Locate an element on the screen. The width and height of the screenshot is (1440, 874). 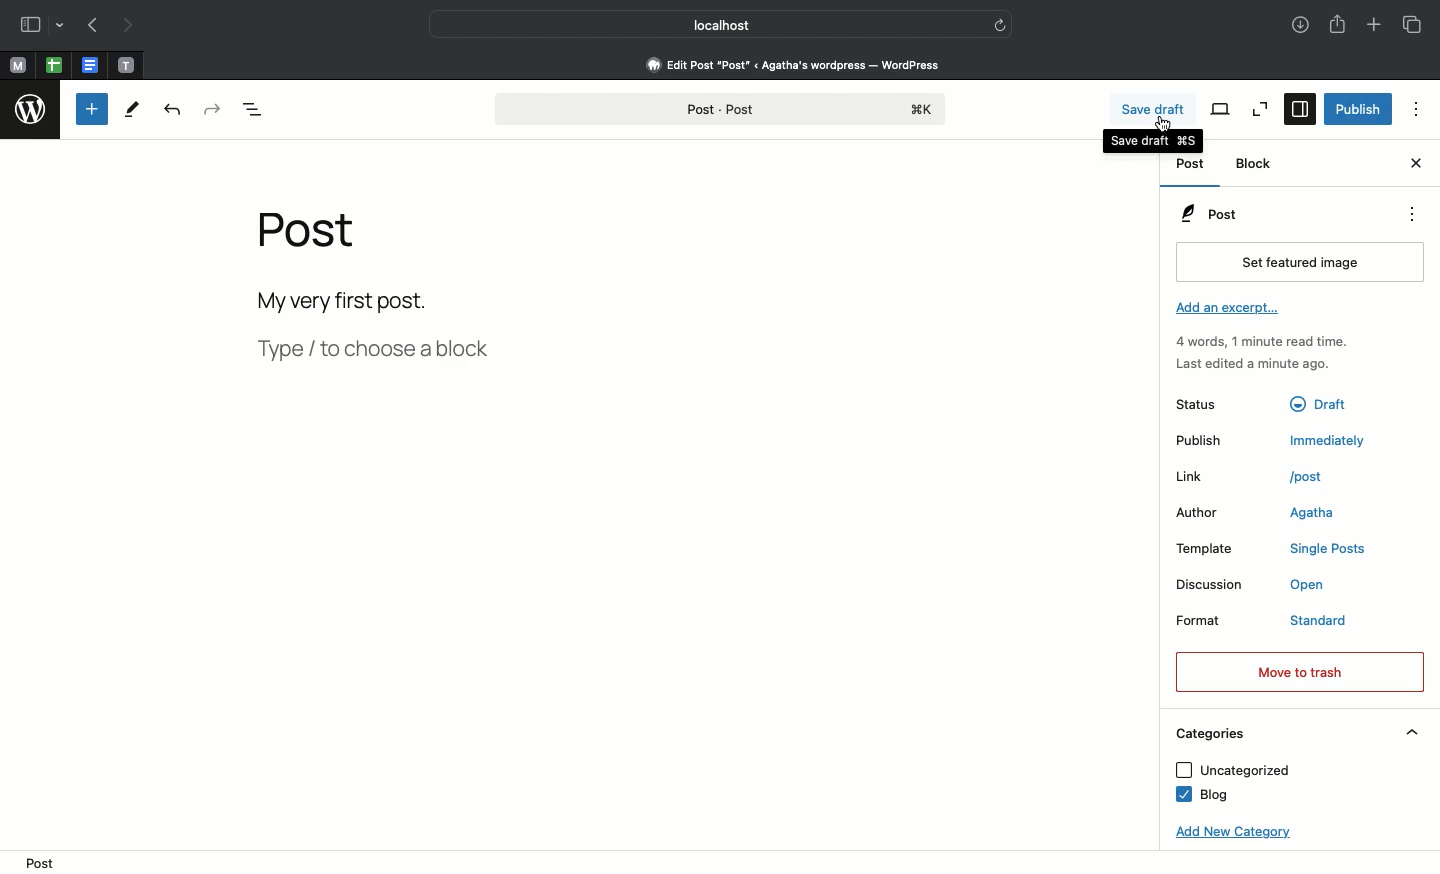
spread sheet is located at coordinates (54, 65).